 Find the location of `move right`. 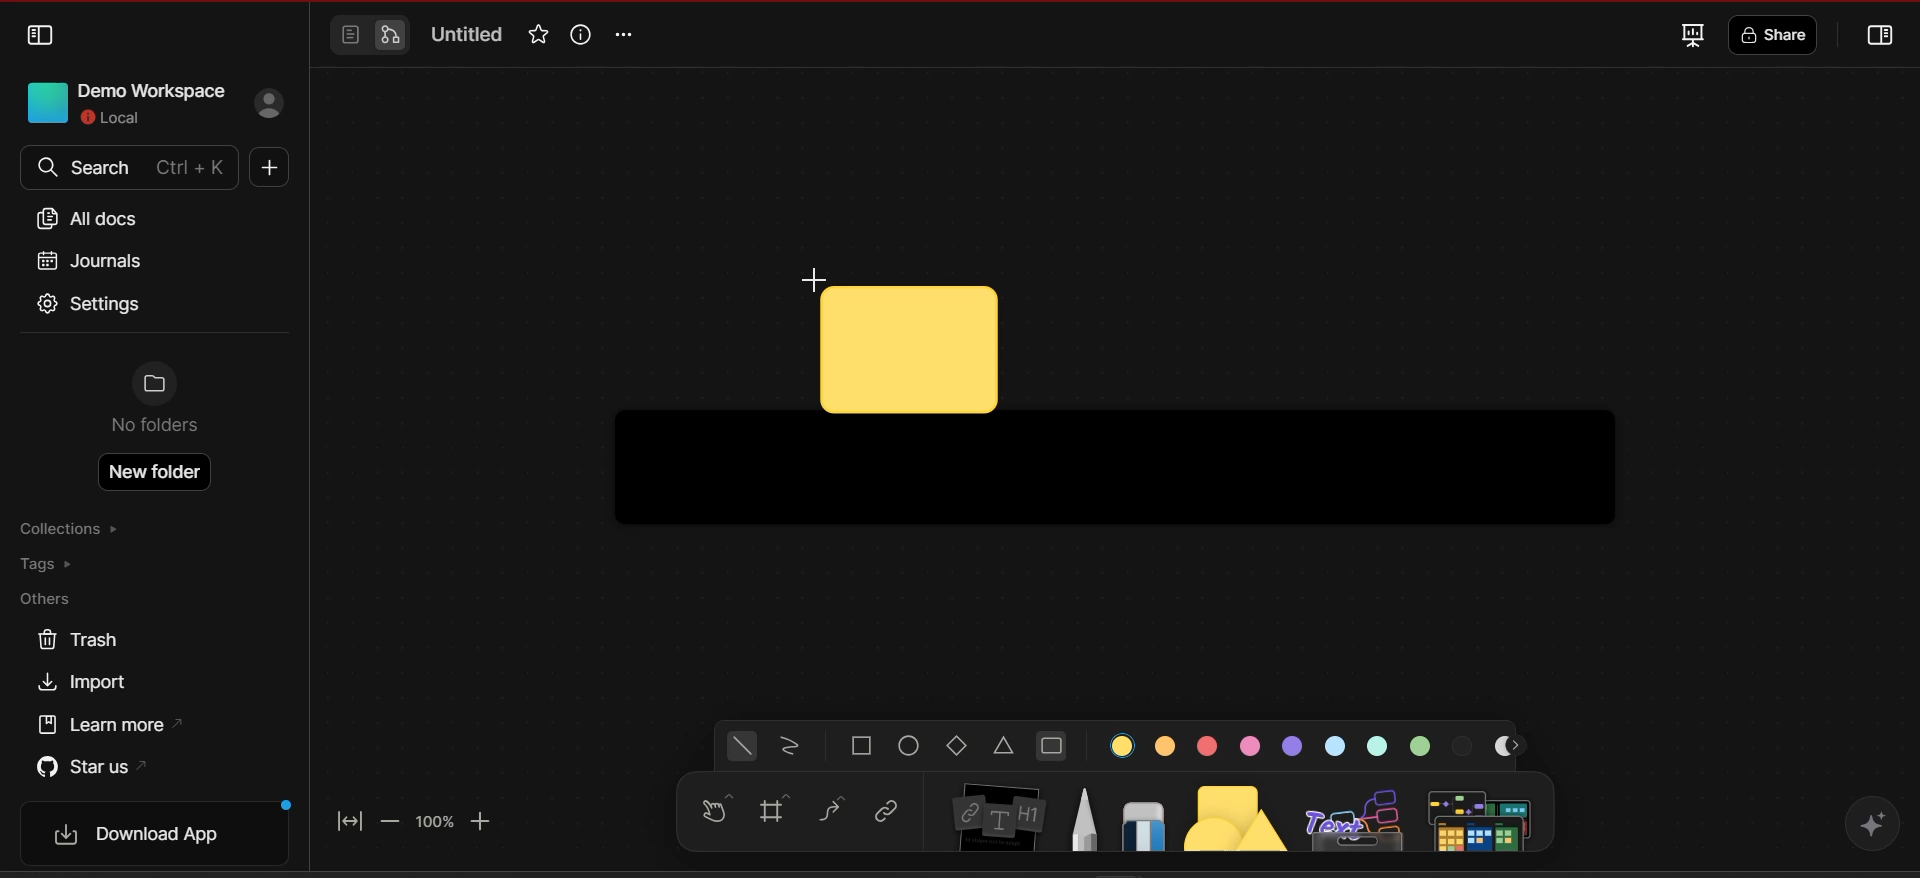

move right is located at coordinates (1519, 746).